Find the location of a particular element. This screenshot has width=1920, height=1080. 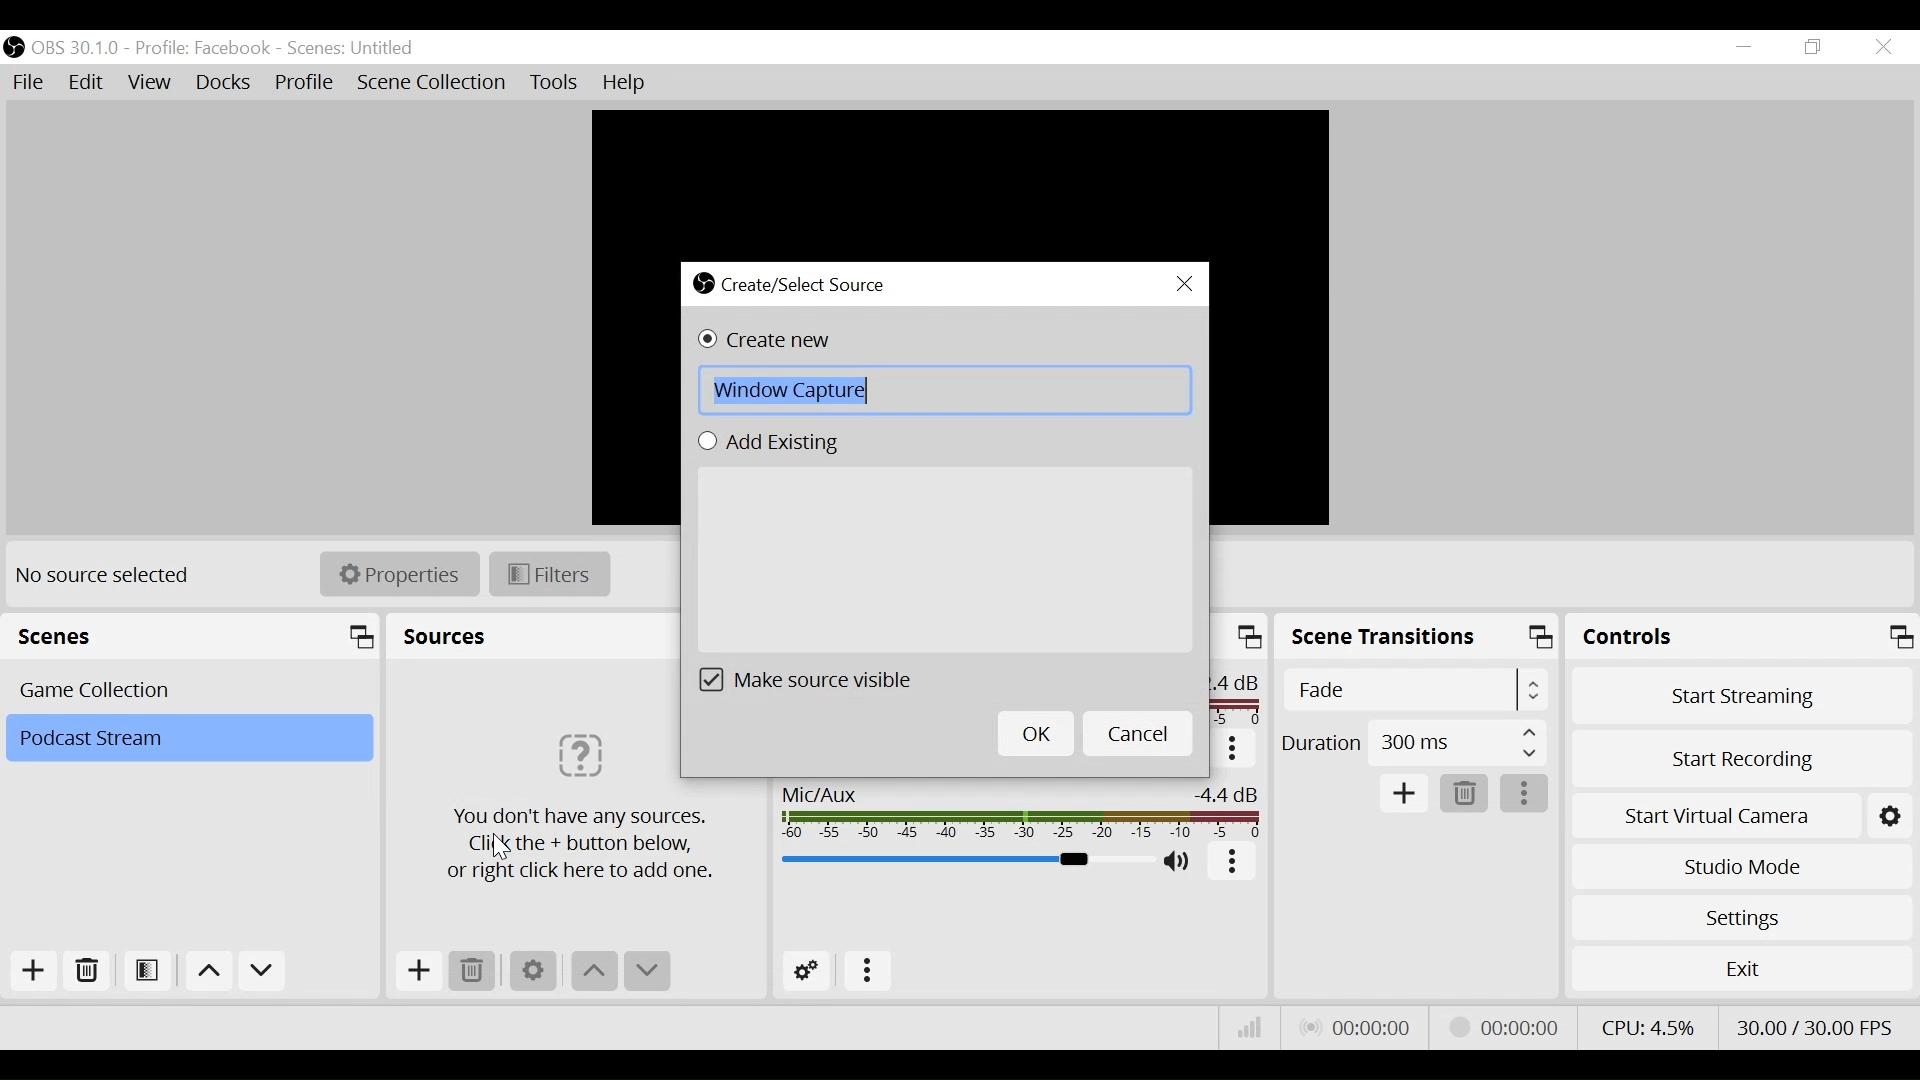

Add is located at coordinates (419, 971).